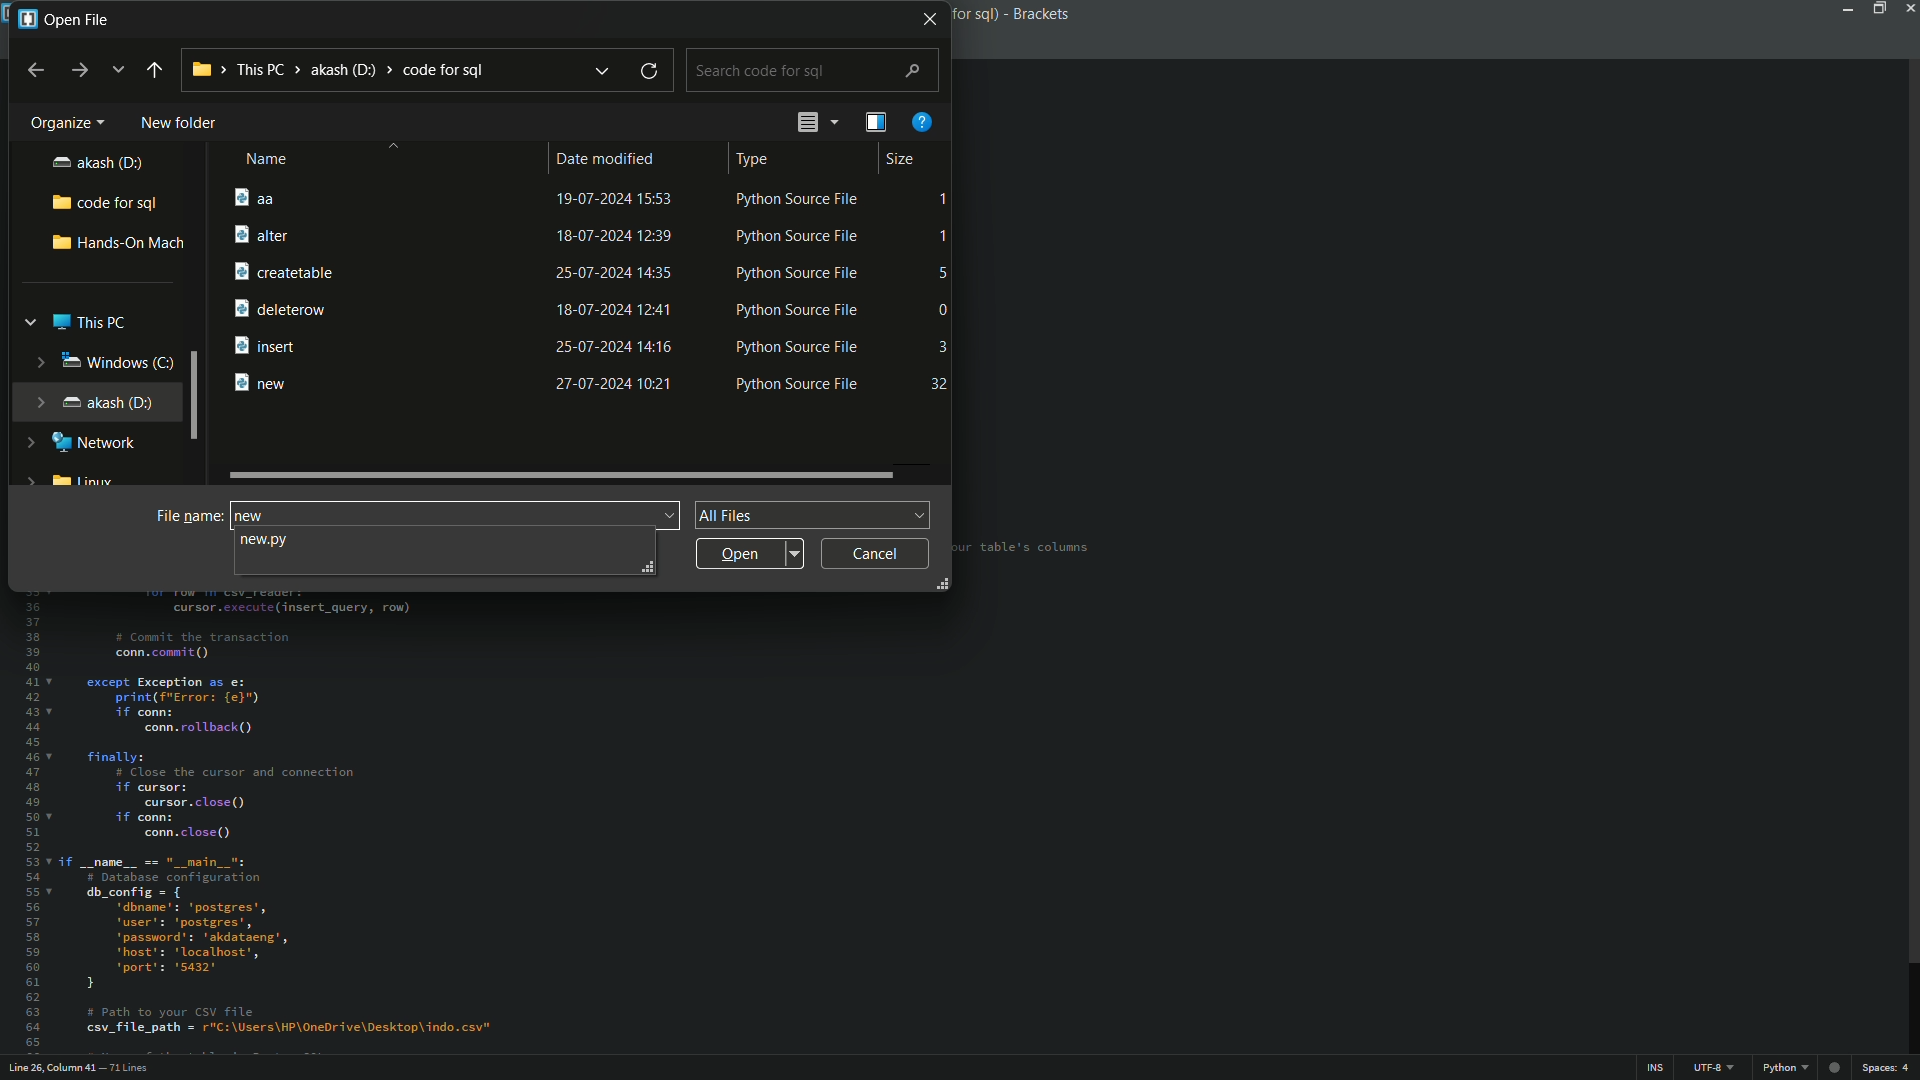 This screenshot has height=1080, width=1920. What do you see at coordinates (76, 71) in the screenshot?
I see `forward` at bounding box center [76, 71].